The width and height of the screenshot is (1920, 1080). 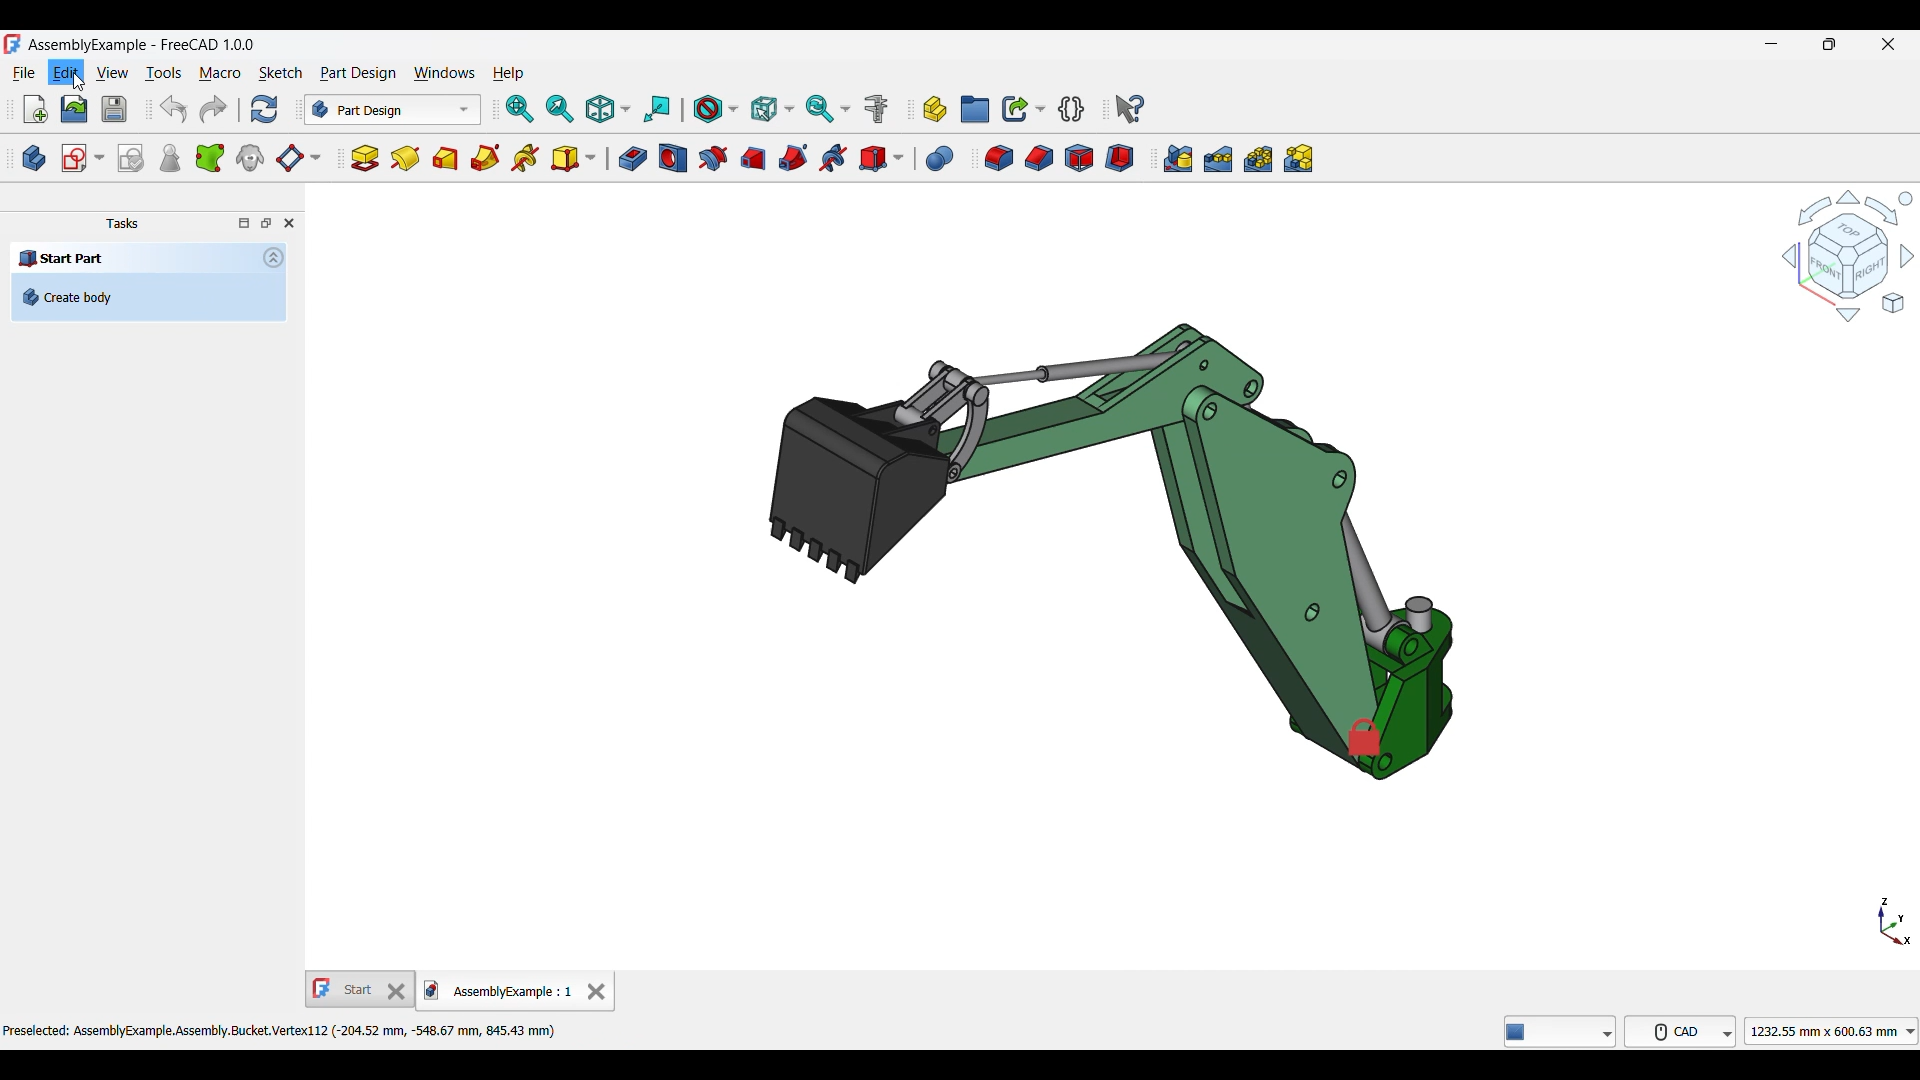 What do you see at coordinates (361, 989) in the screenshot?
I see `Other tab` at bounding box center [361, 989].